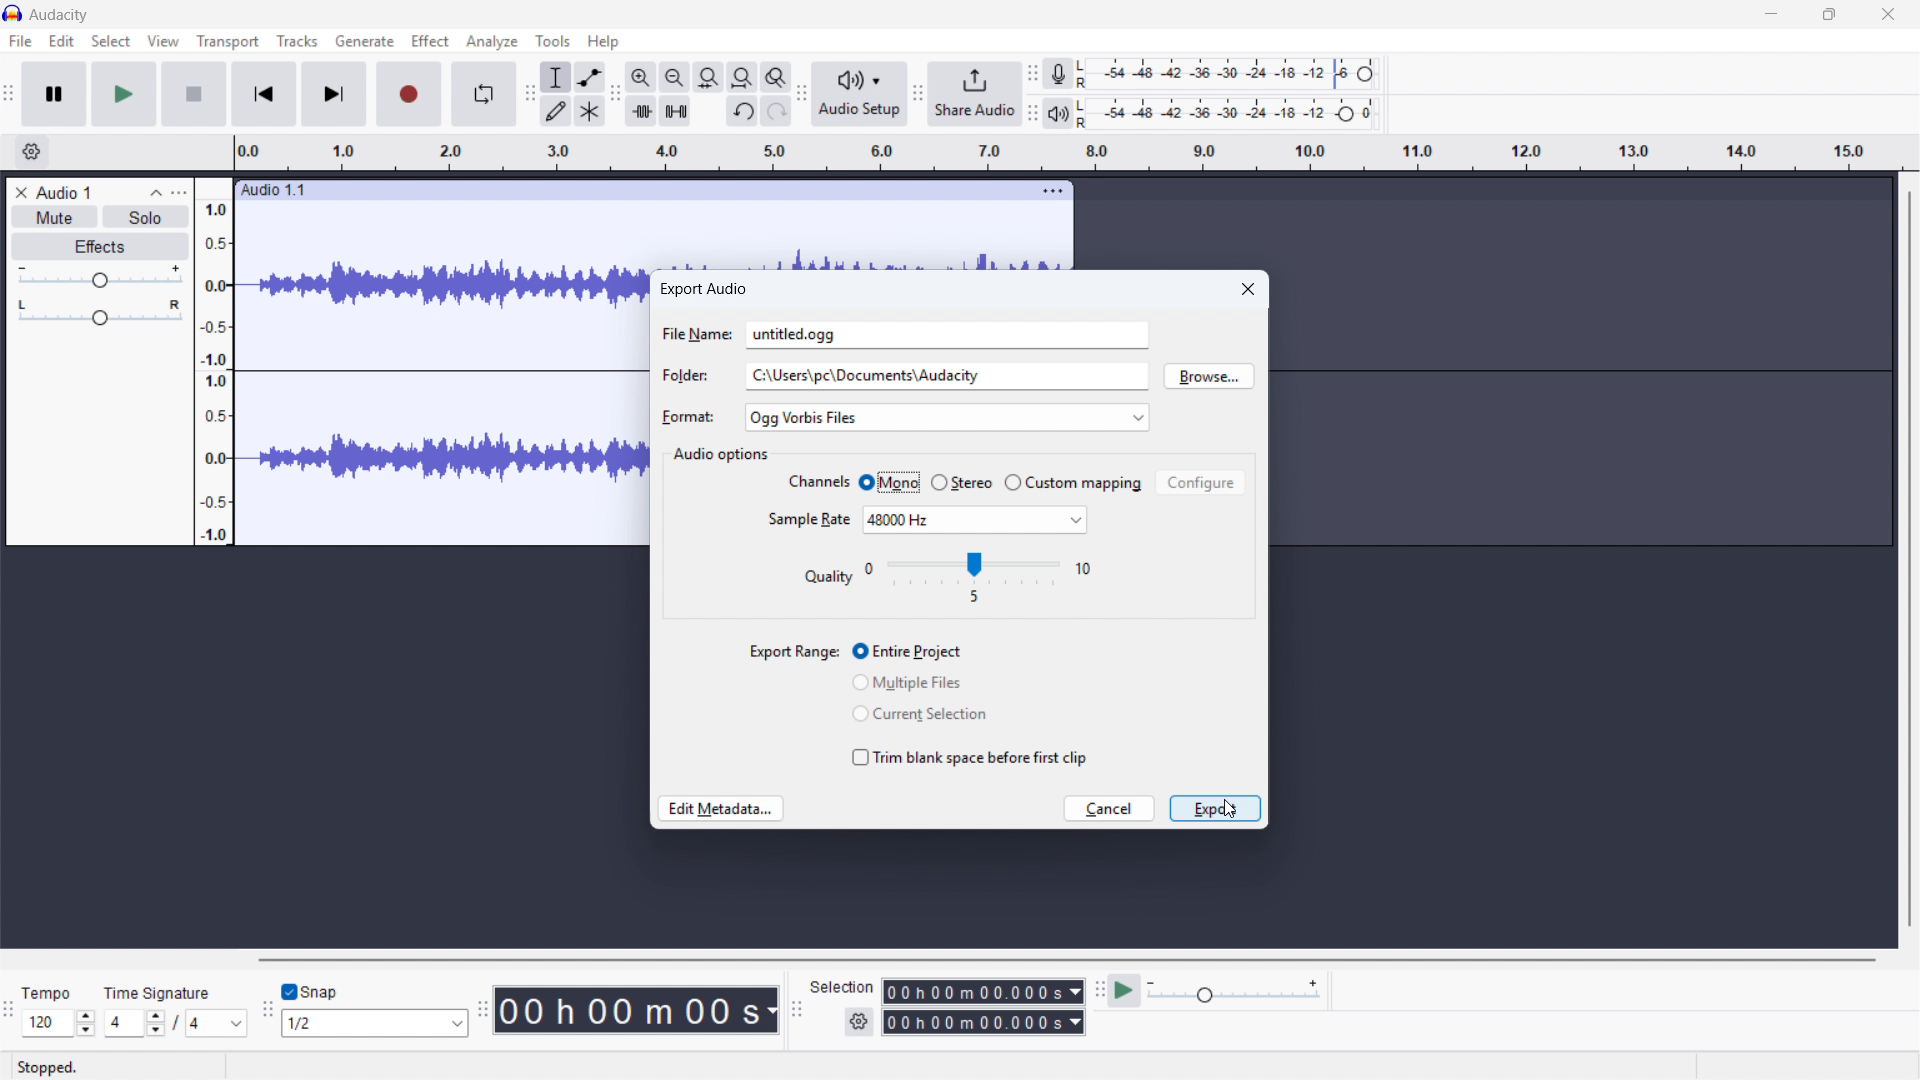  Describe the element at coordinates (9, 96) in the screenshot. I see `Transport toolbar` at that location.